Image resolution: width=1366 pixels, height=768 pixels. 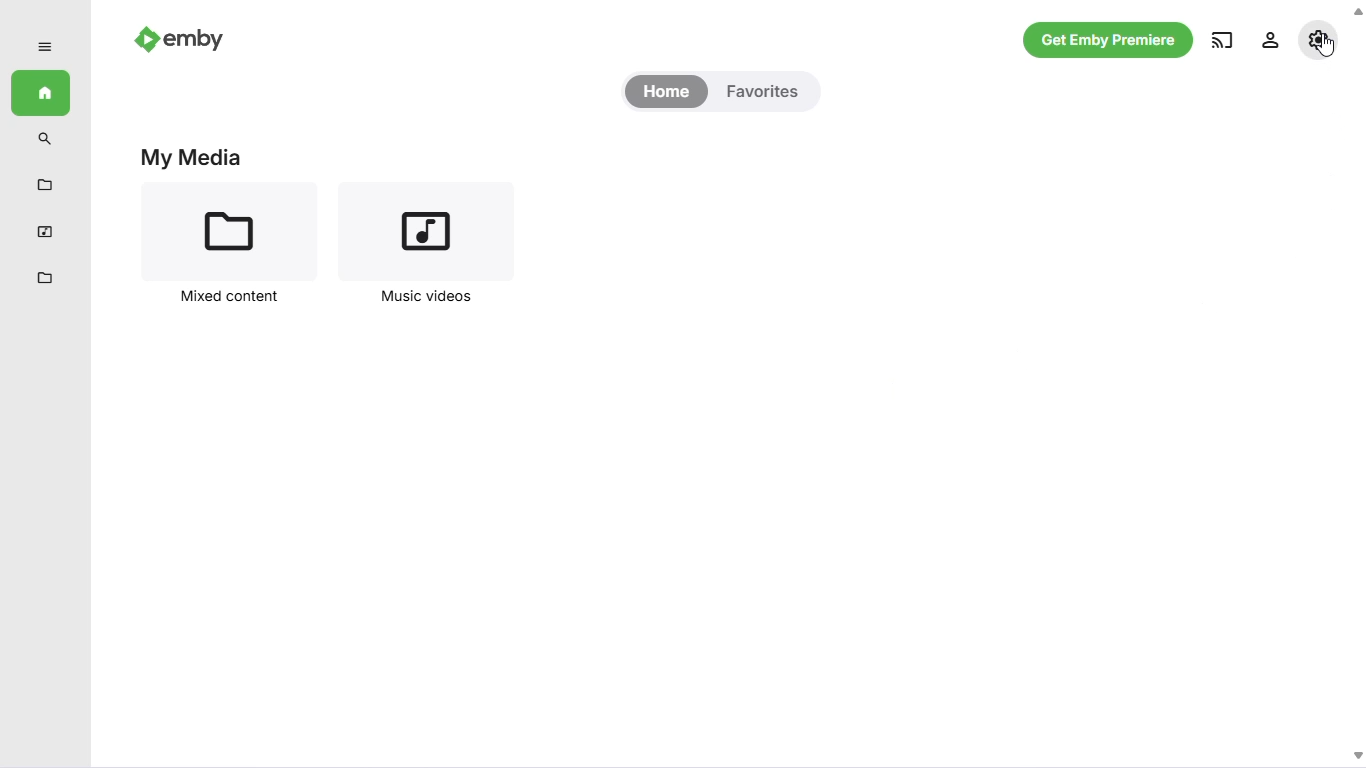 What do you see at coordinates (767, 91) in the screenshot?
I see `favorites` at bounding box center [767, 91].